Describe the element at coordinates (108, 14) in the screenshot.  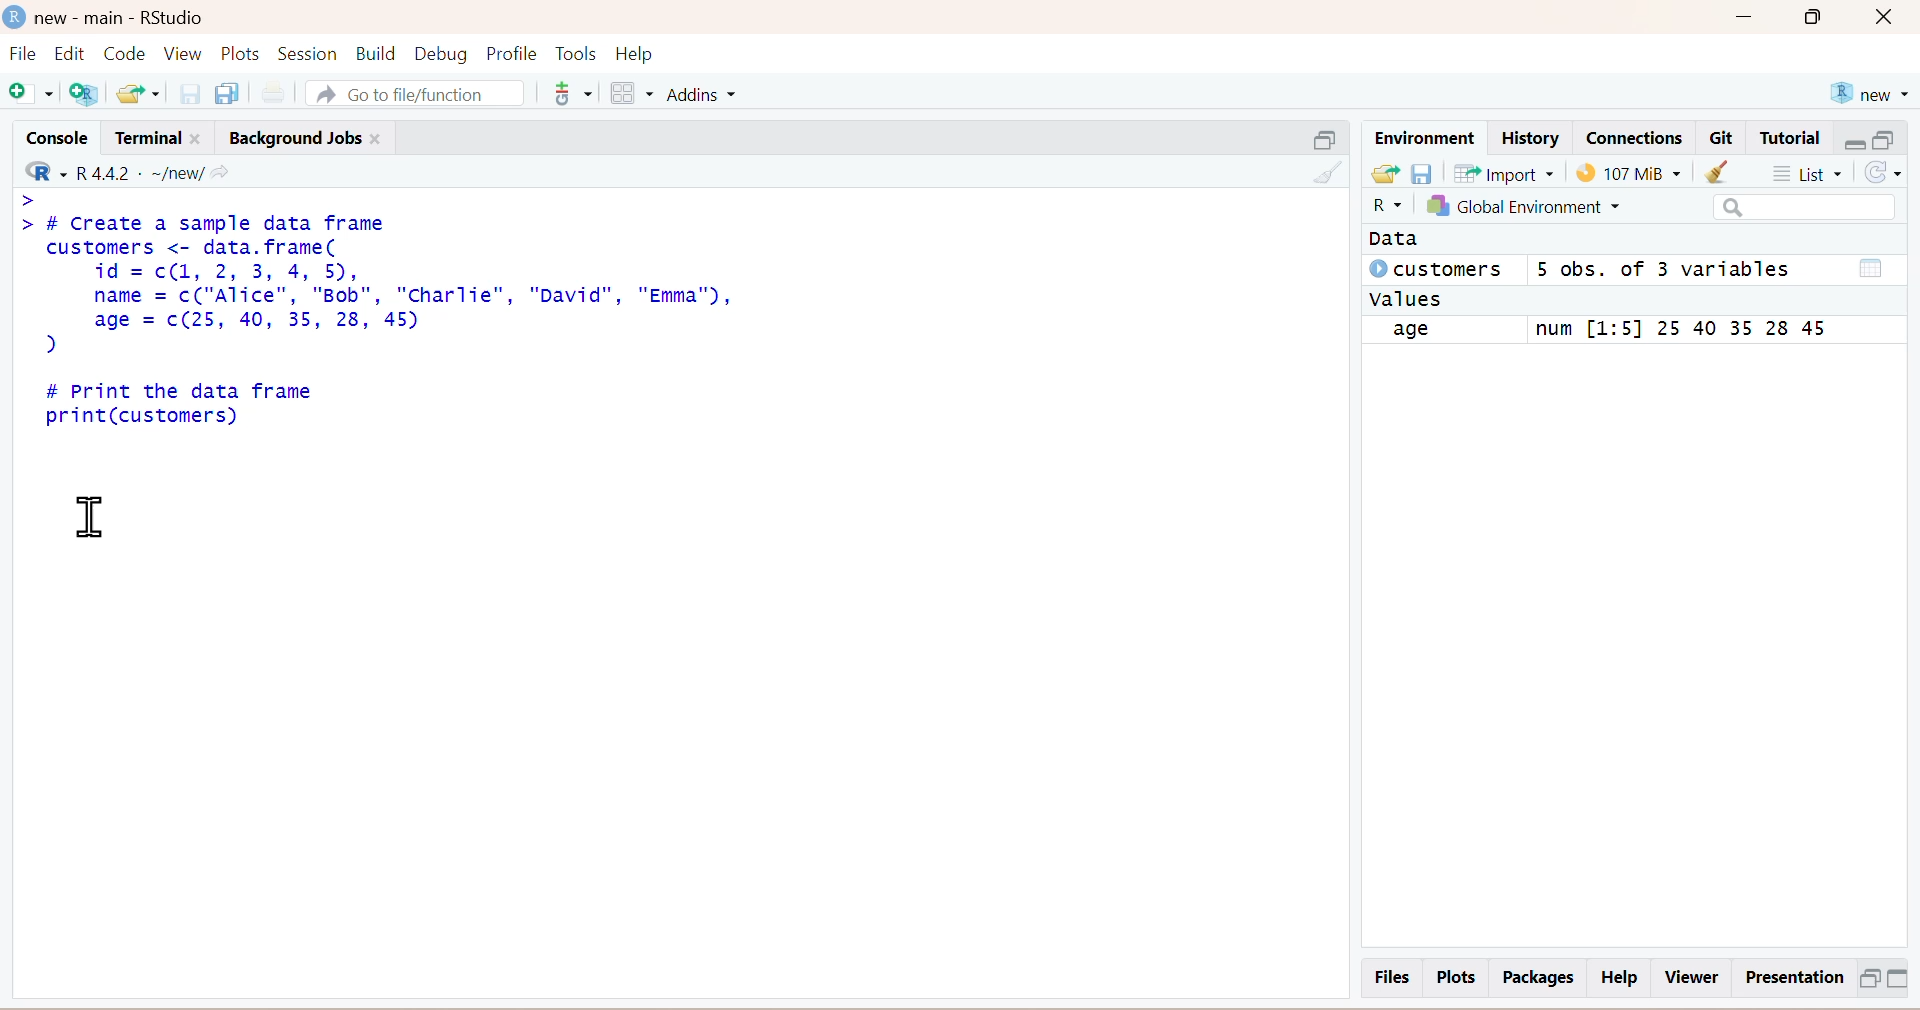
I see `new - main - RStudio` at that location.